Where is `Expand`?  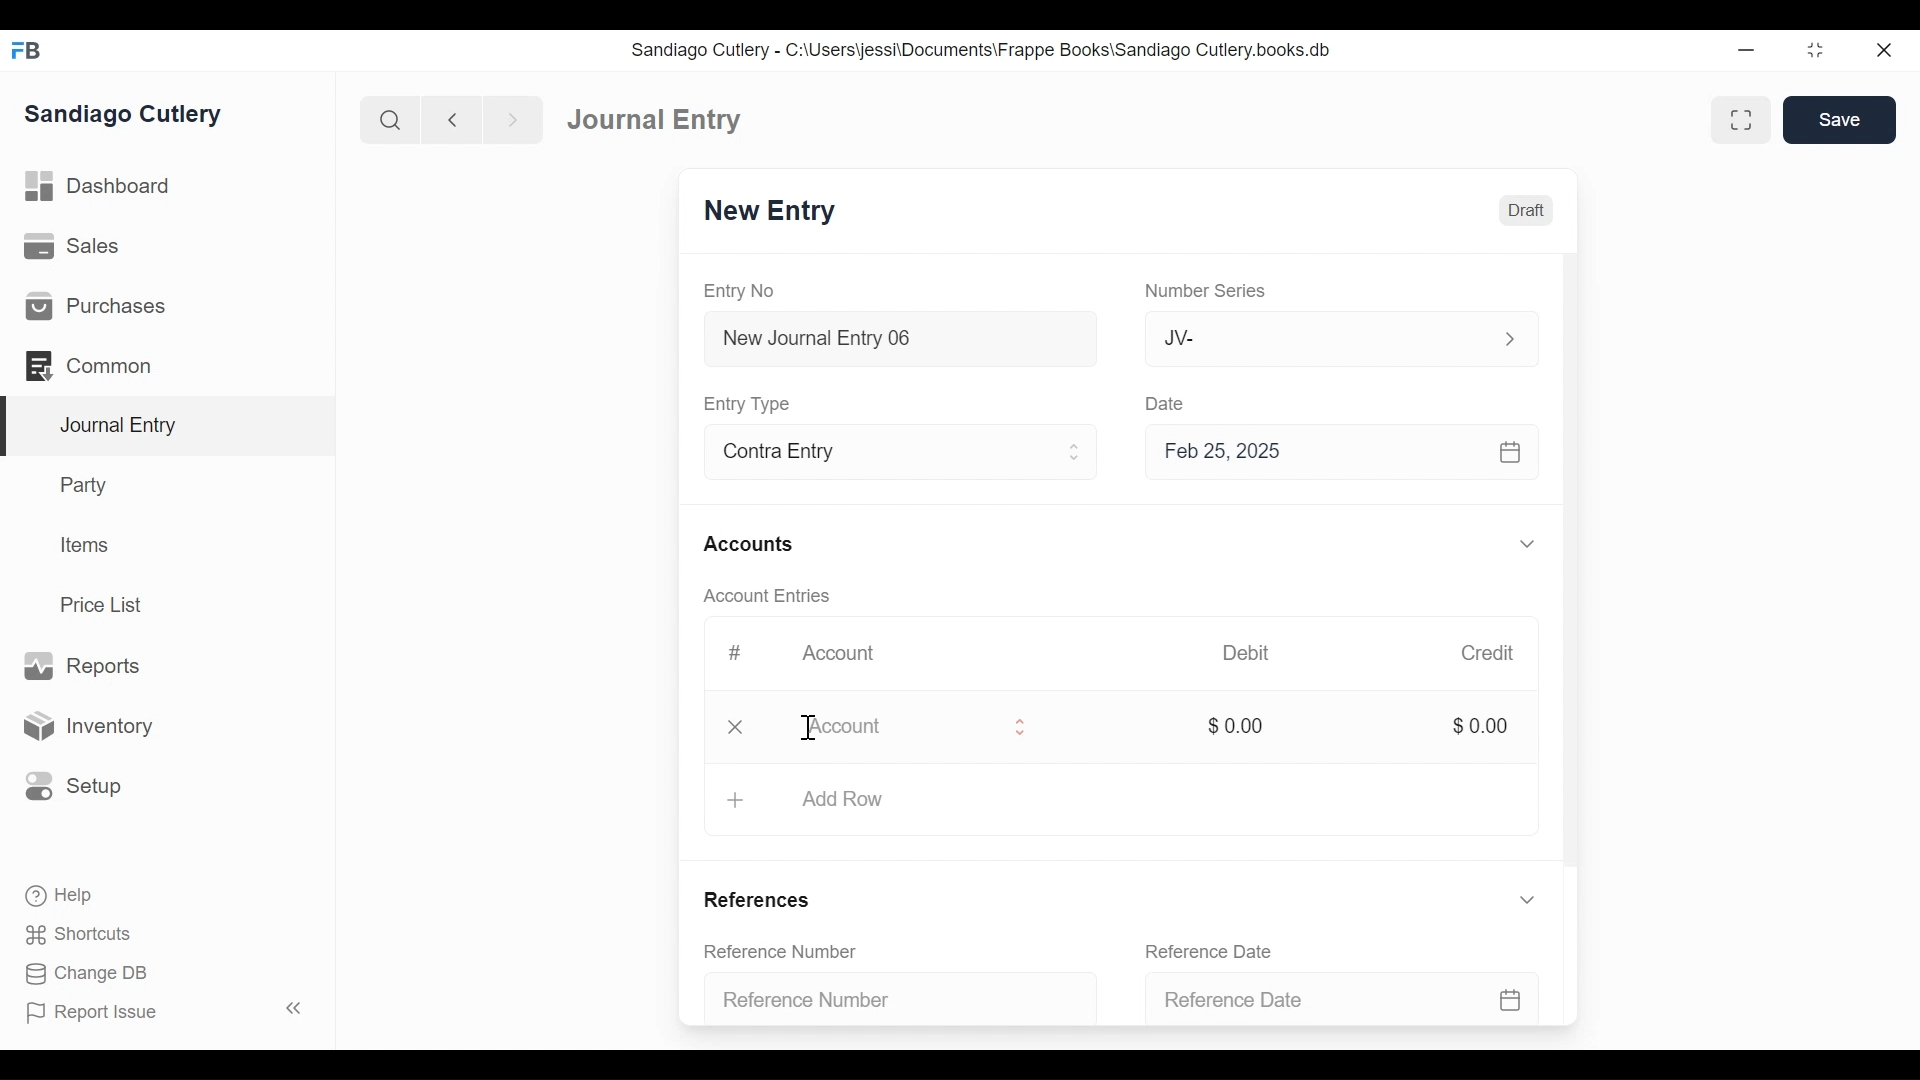 Expand is located at coordinates (1531, 545).